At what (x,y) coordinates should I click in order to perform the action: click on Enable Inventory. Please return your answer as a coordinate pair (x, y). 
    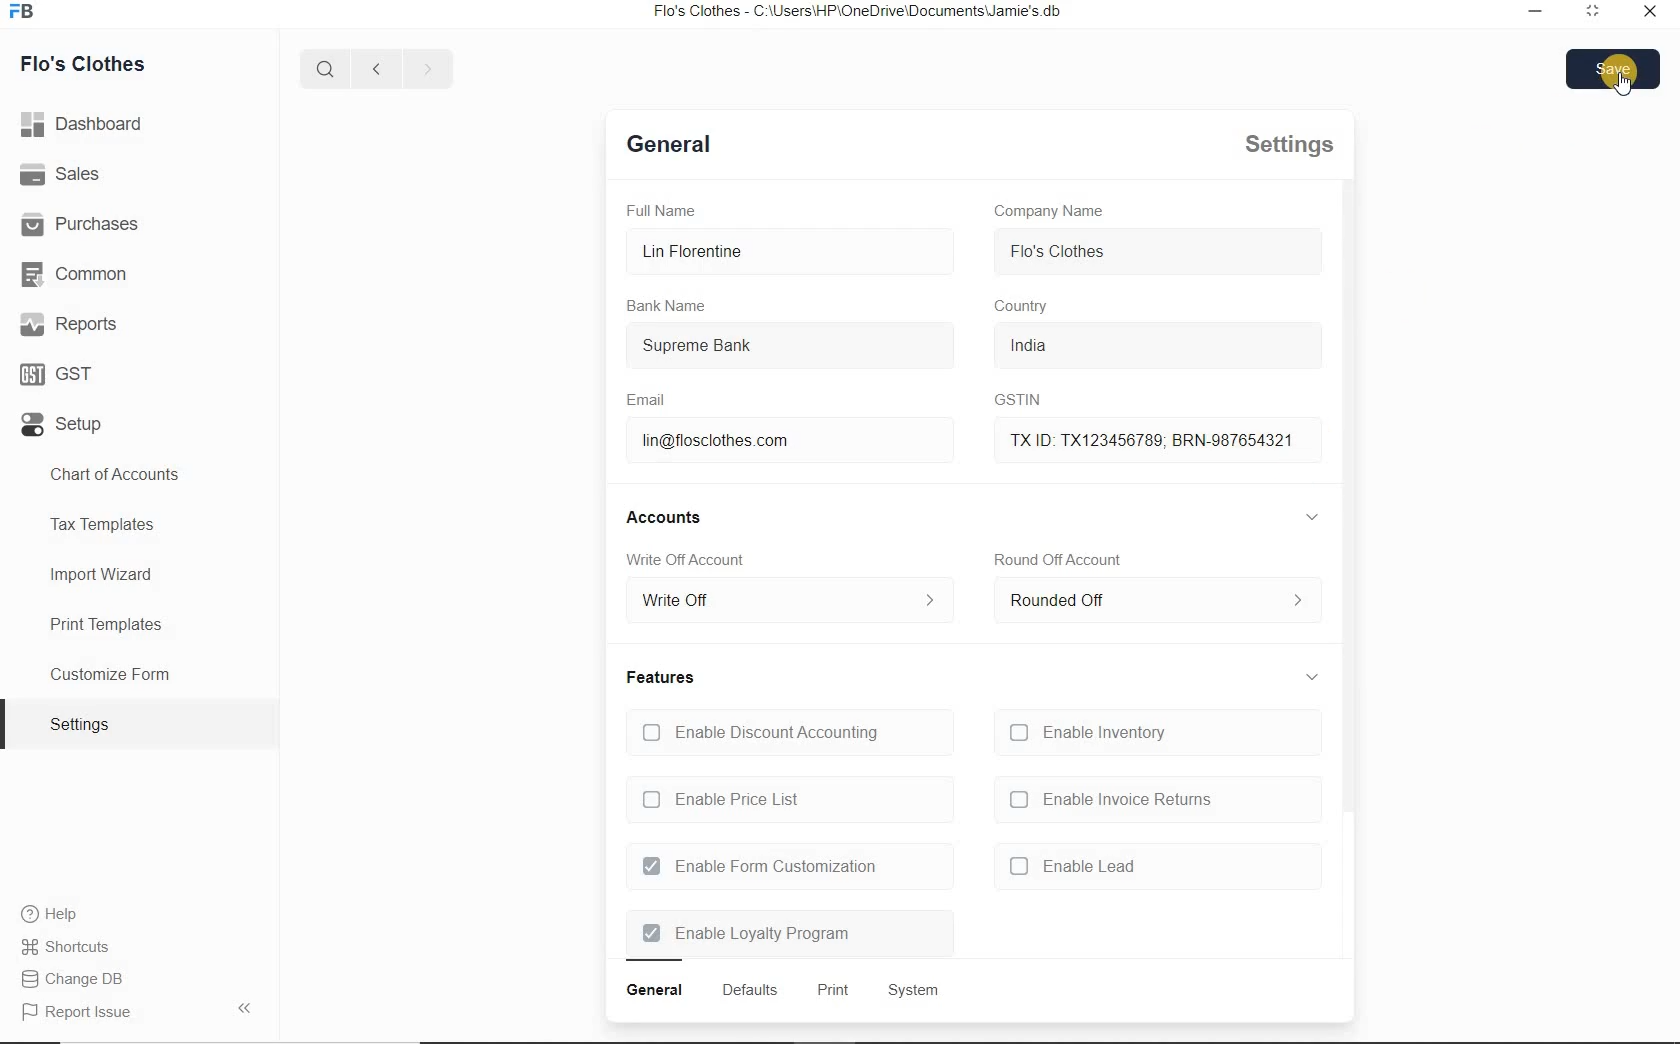
    Looking at the image, I should click on (1094, 733).